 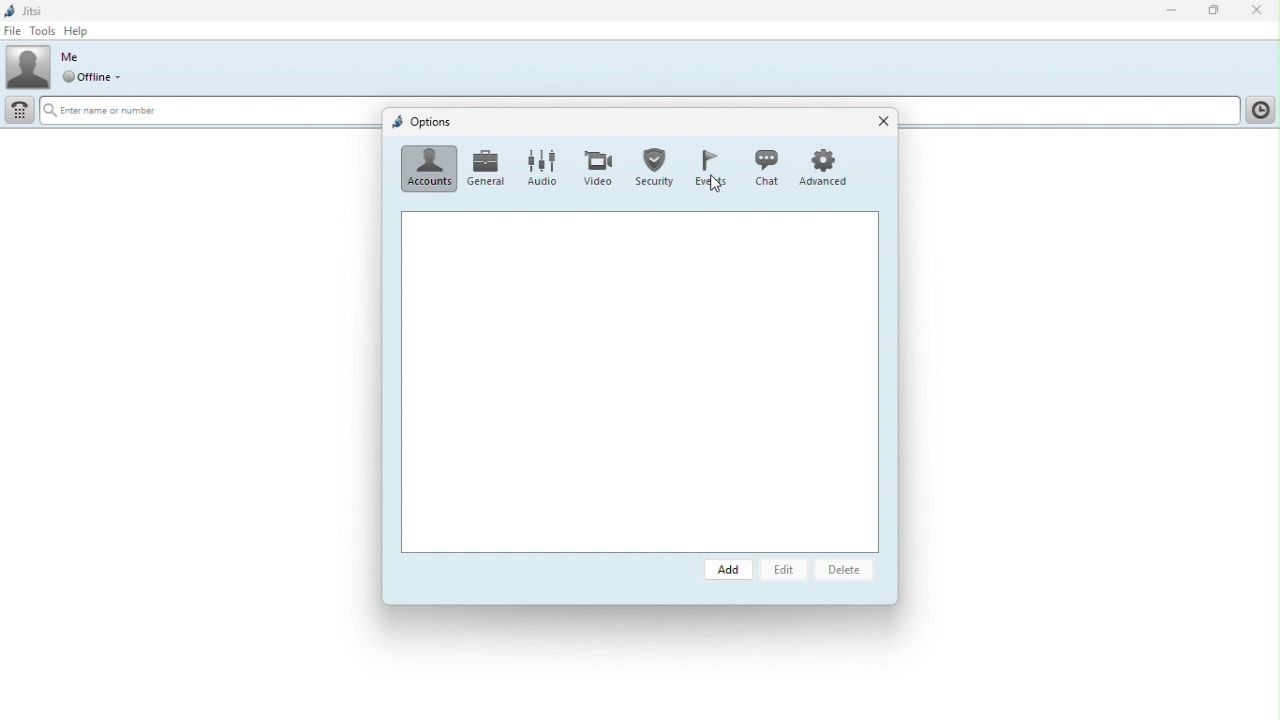 I want to click on Dial pad, so click(x=18, y=113).